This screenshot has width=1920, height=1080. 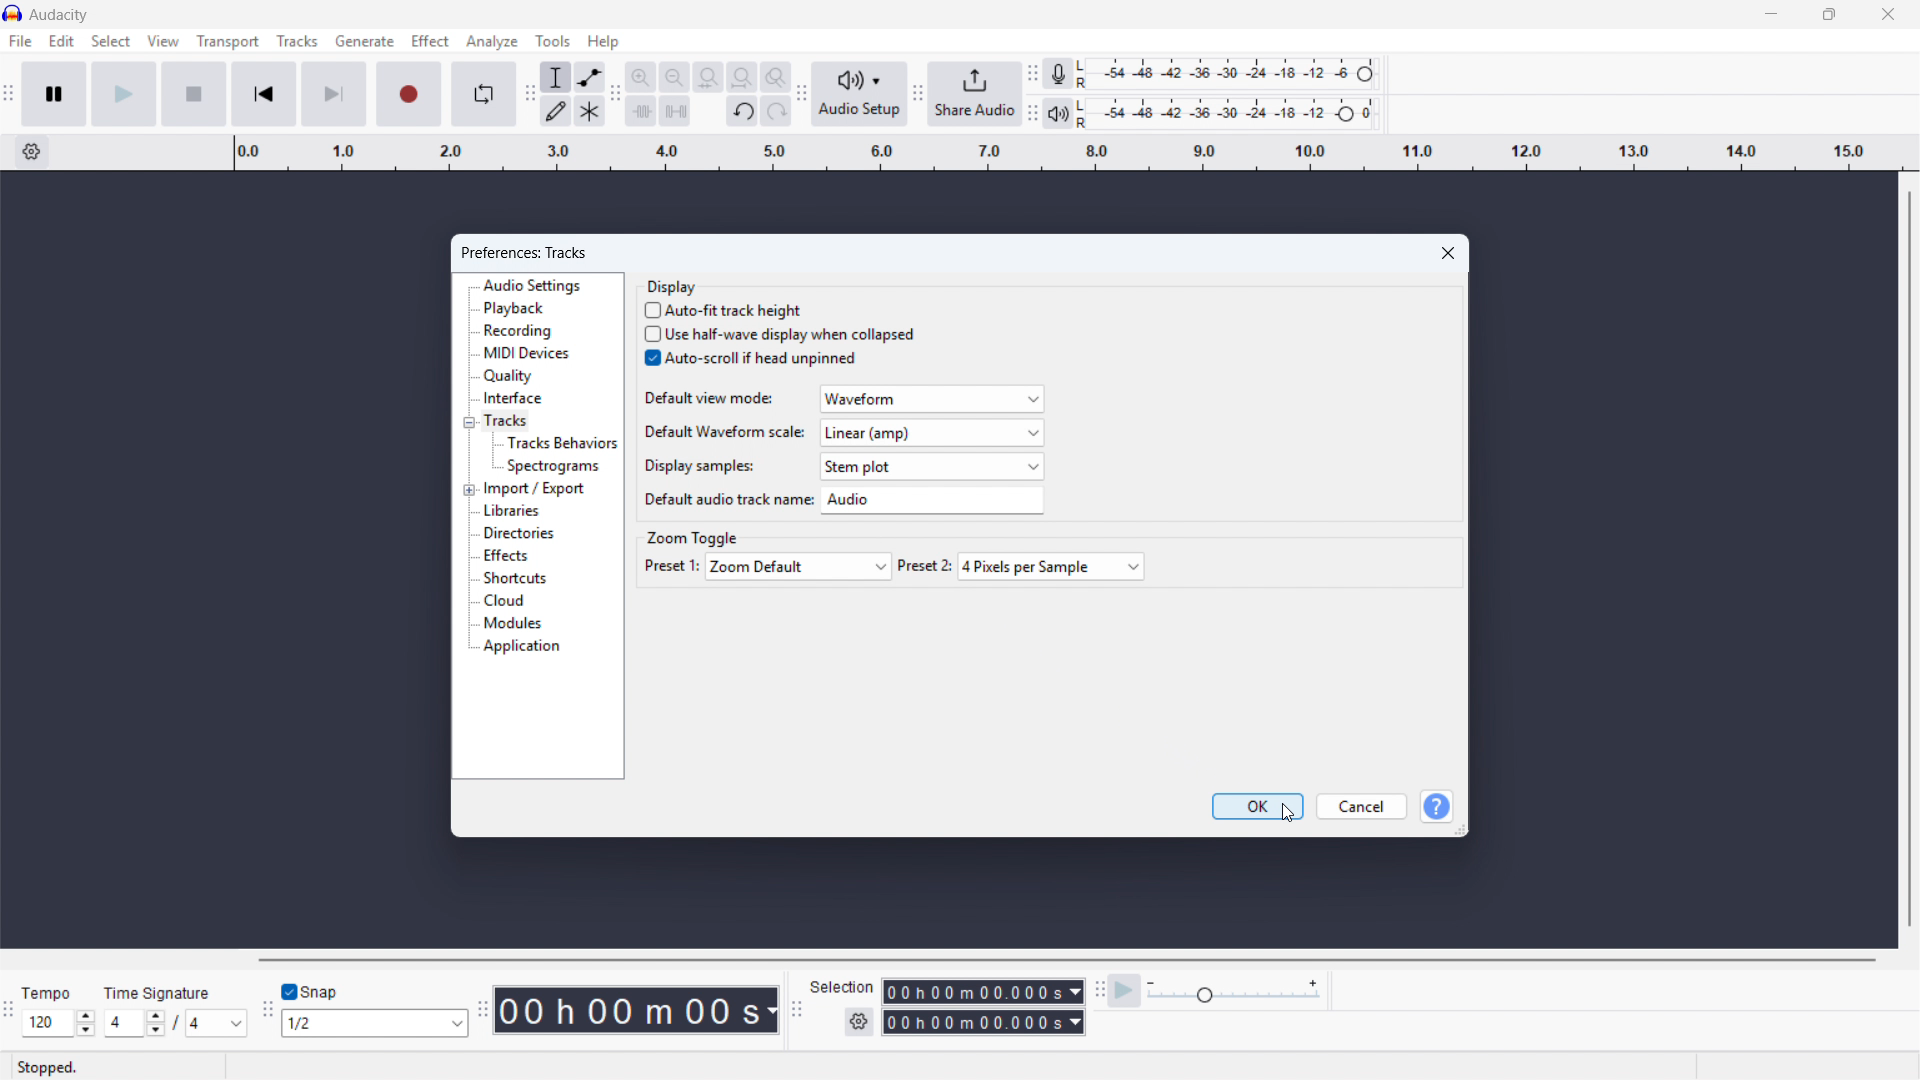 What do you see at coordinates (725, 309) in the screenshot?
I see `auto-fit track height` at bounding box center [725, 309].